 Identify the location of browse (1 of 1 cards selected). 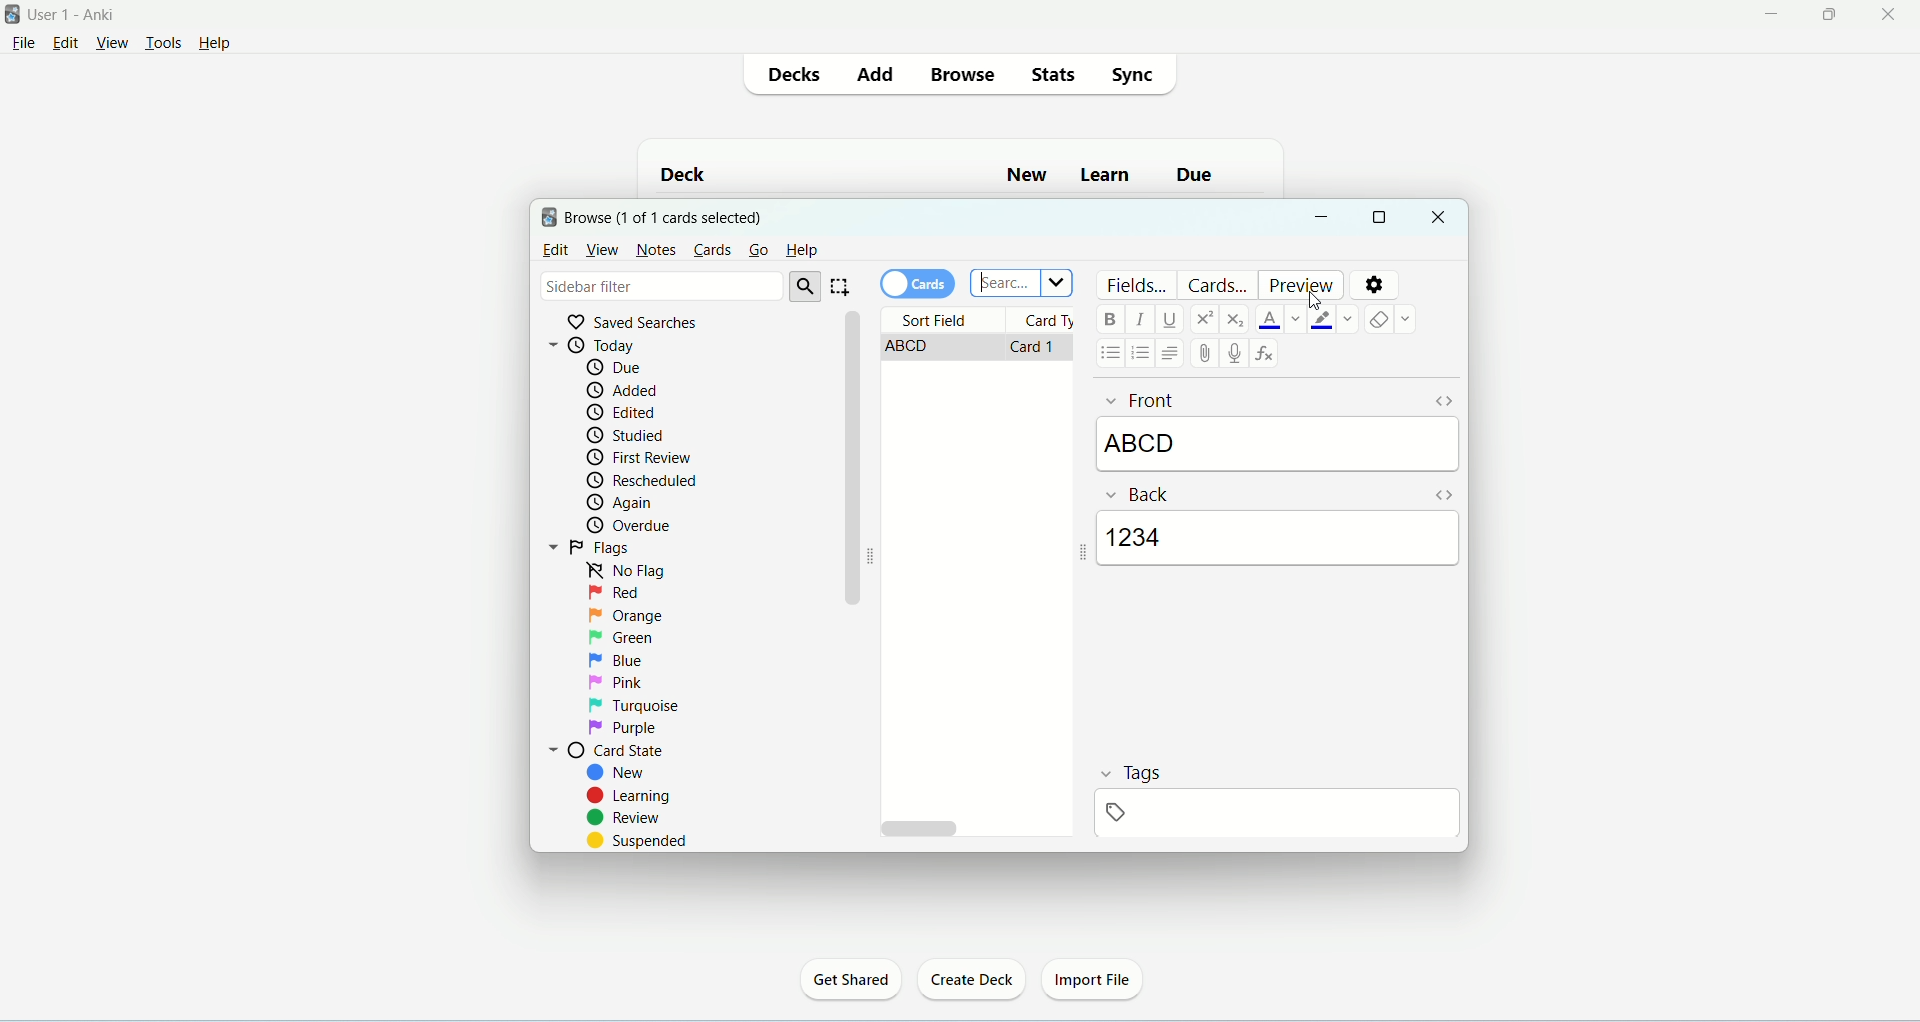
(665, 219).